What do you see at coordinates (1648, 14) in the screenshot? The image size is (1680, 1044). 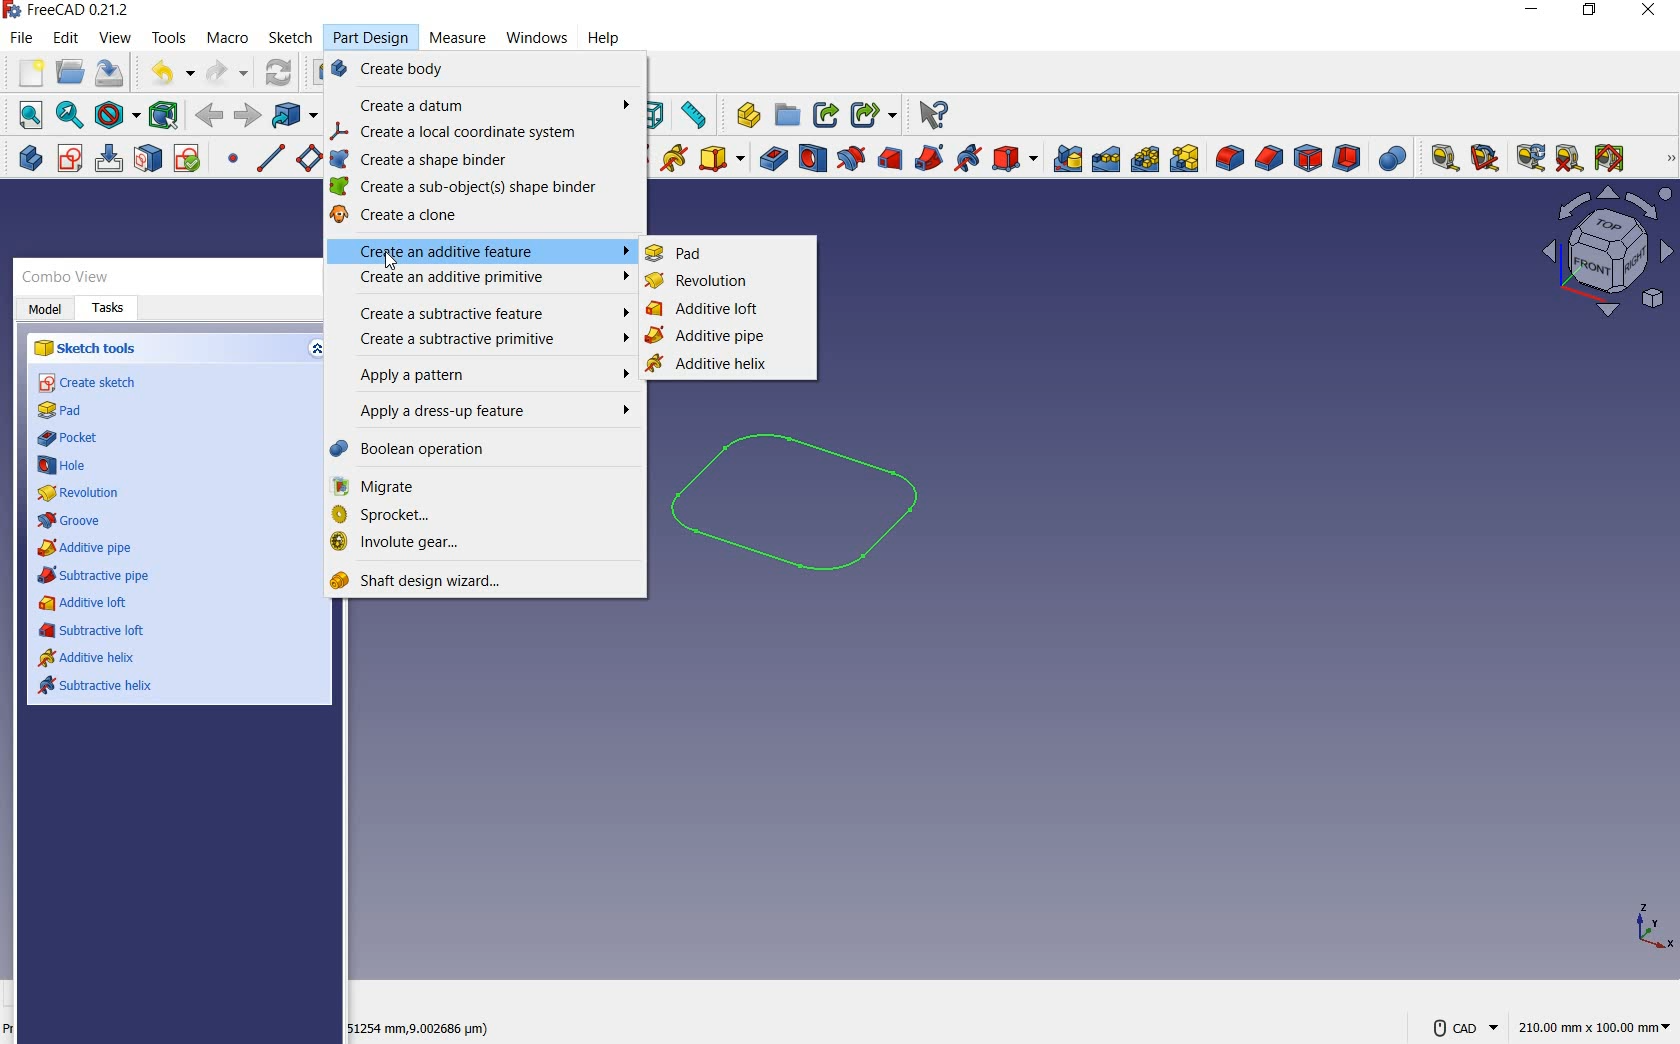 I see `close` at bounding box center [1648, 14].